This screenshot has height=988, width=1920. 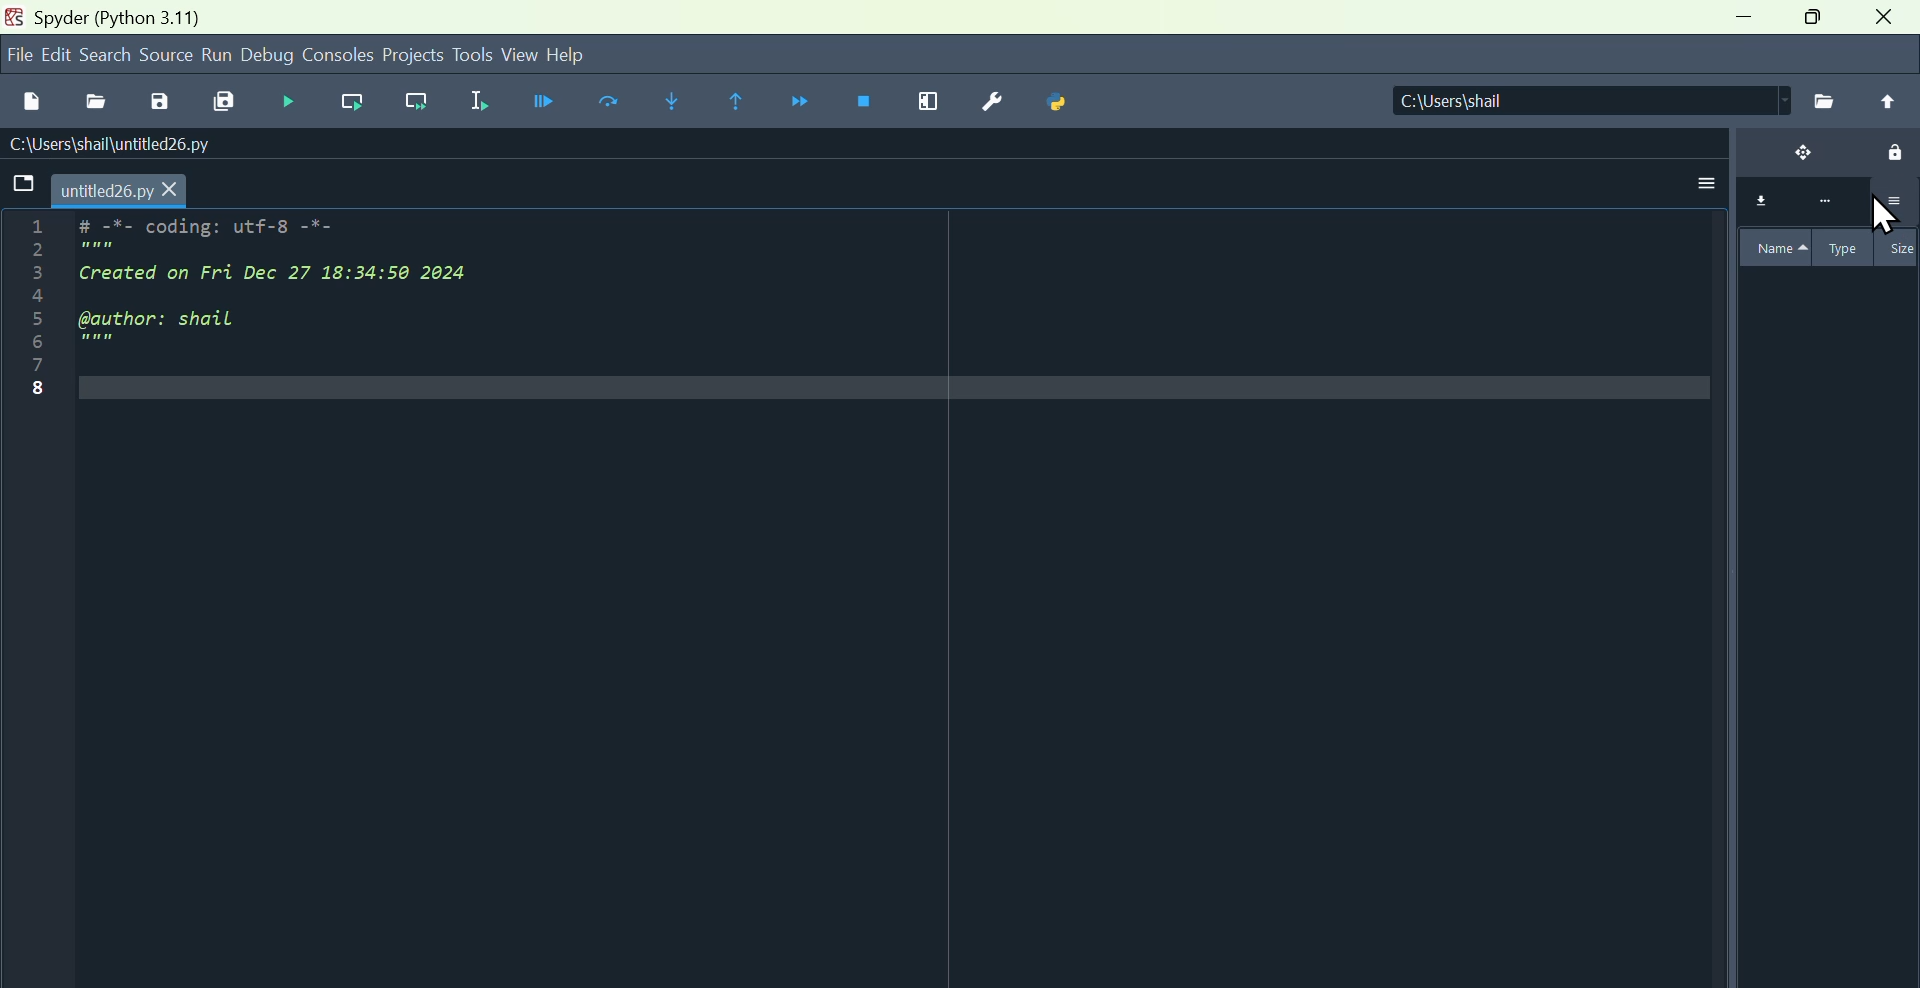 What do you see at coordinates (990, 102) in the screenshot?
I see `Preferences` at bounding box center [990, 102].